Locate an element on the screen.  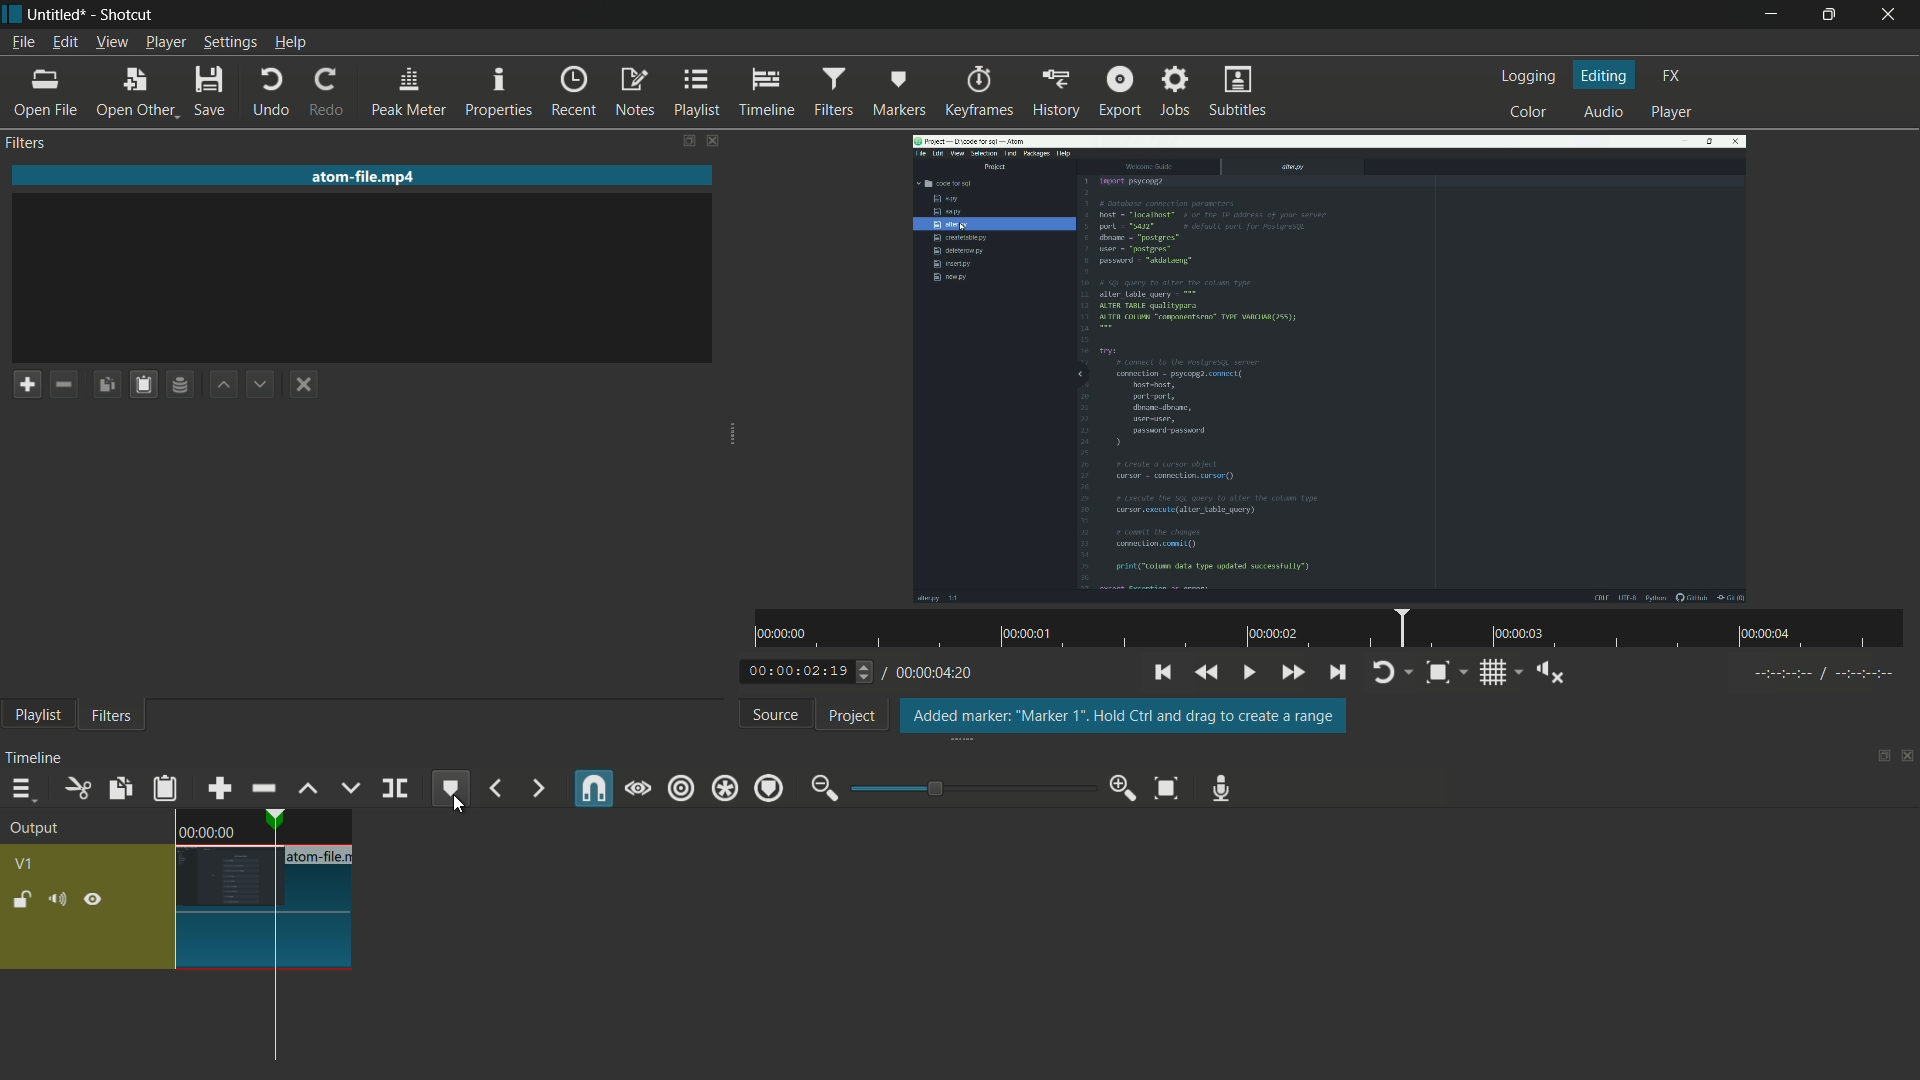
snap is located at coordinates (595, 787).